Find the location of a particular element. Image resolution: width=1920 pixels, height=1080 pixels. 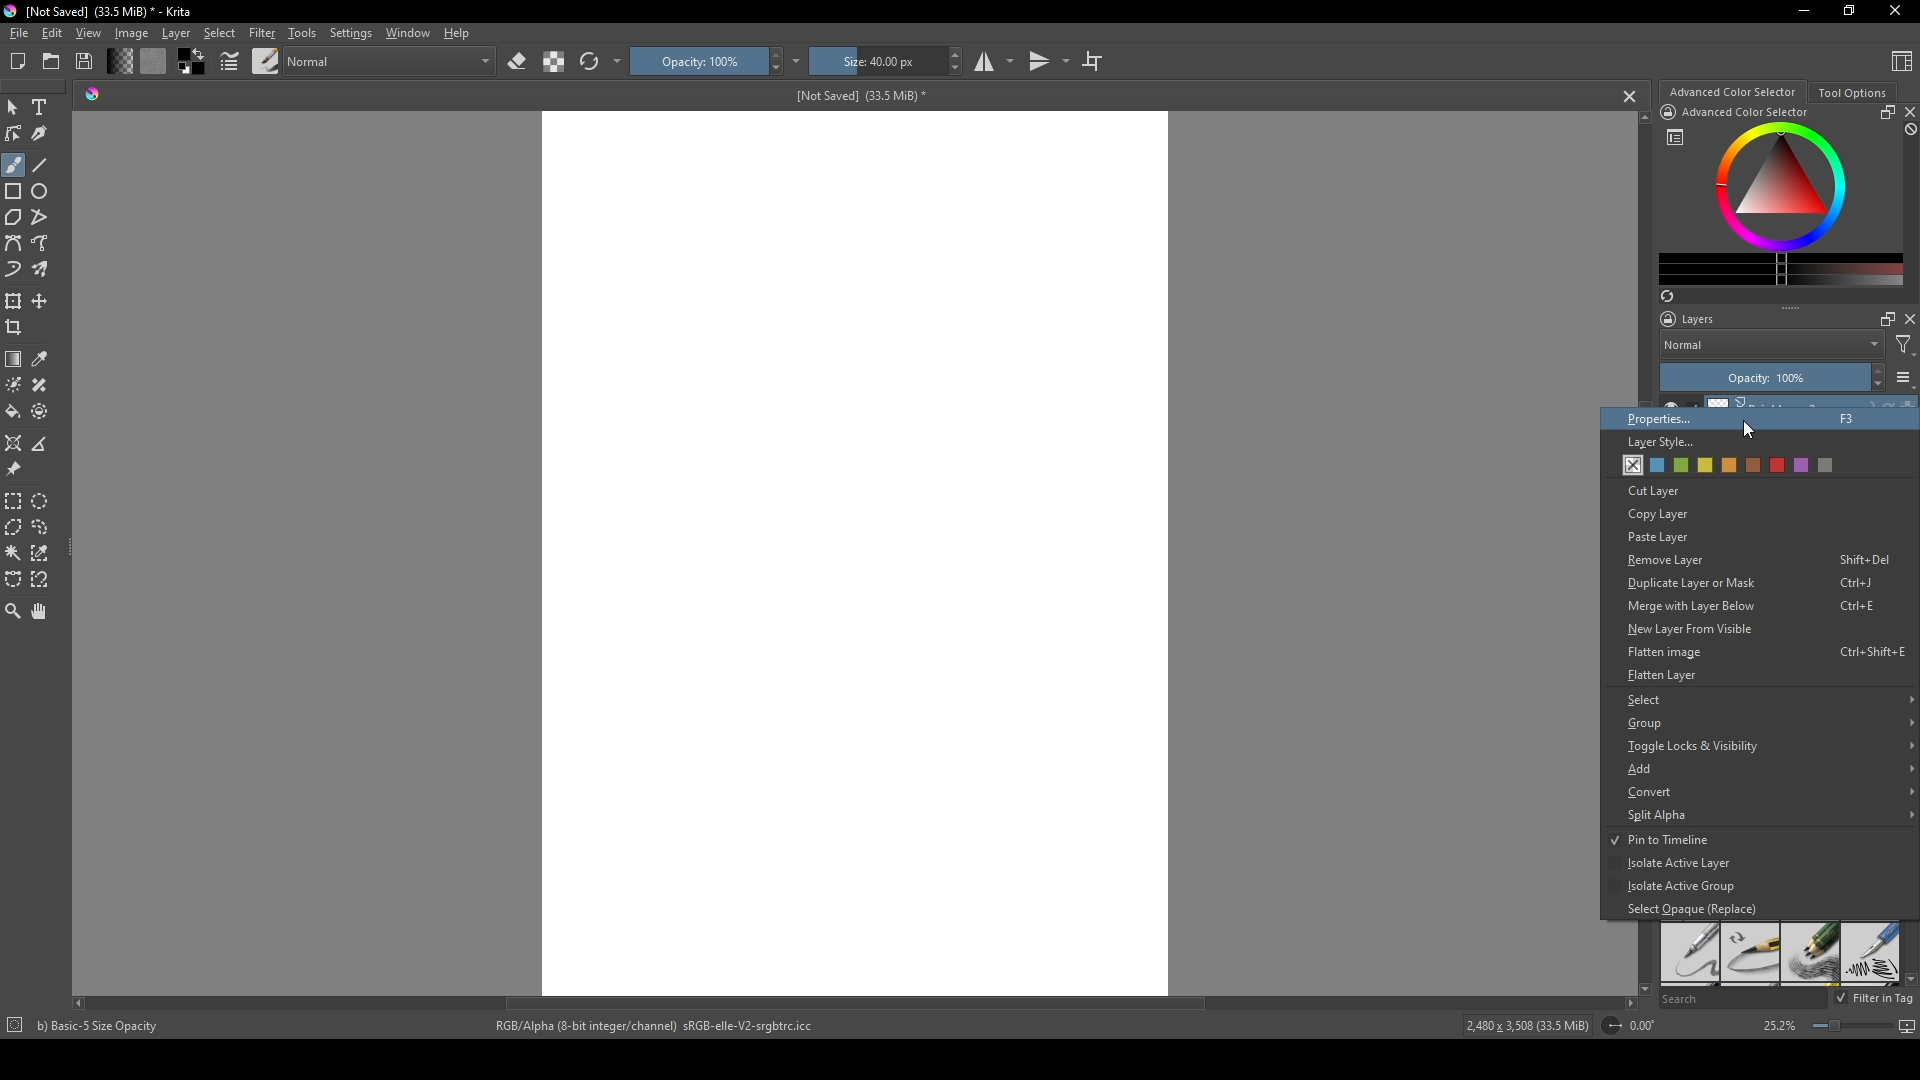

colorize mask is located at coordinates (14, 384).